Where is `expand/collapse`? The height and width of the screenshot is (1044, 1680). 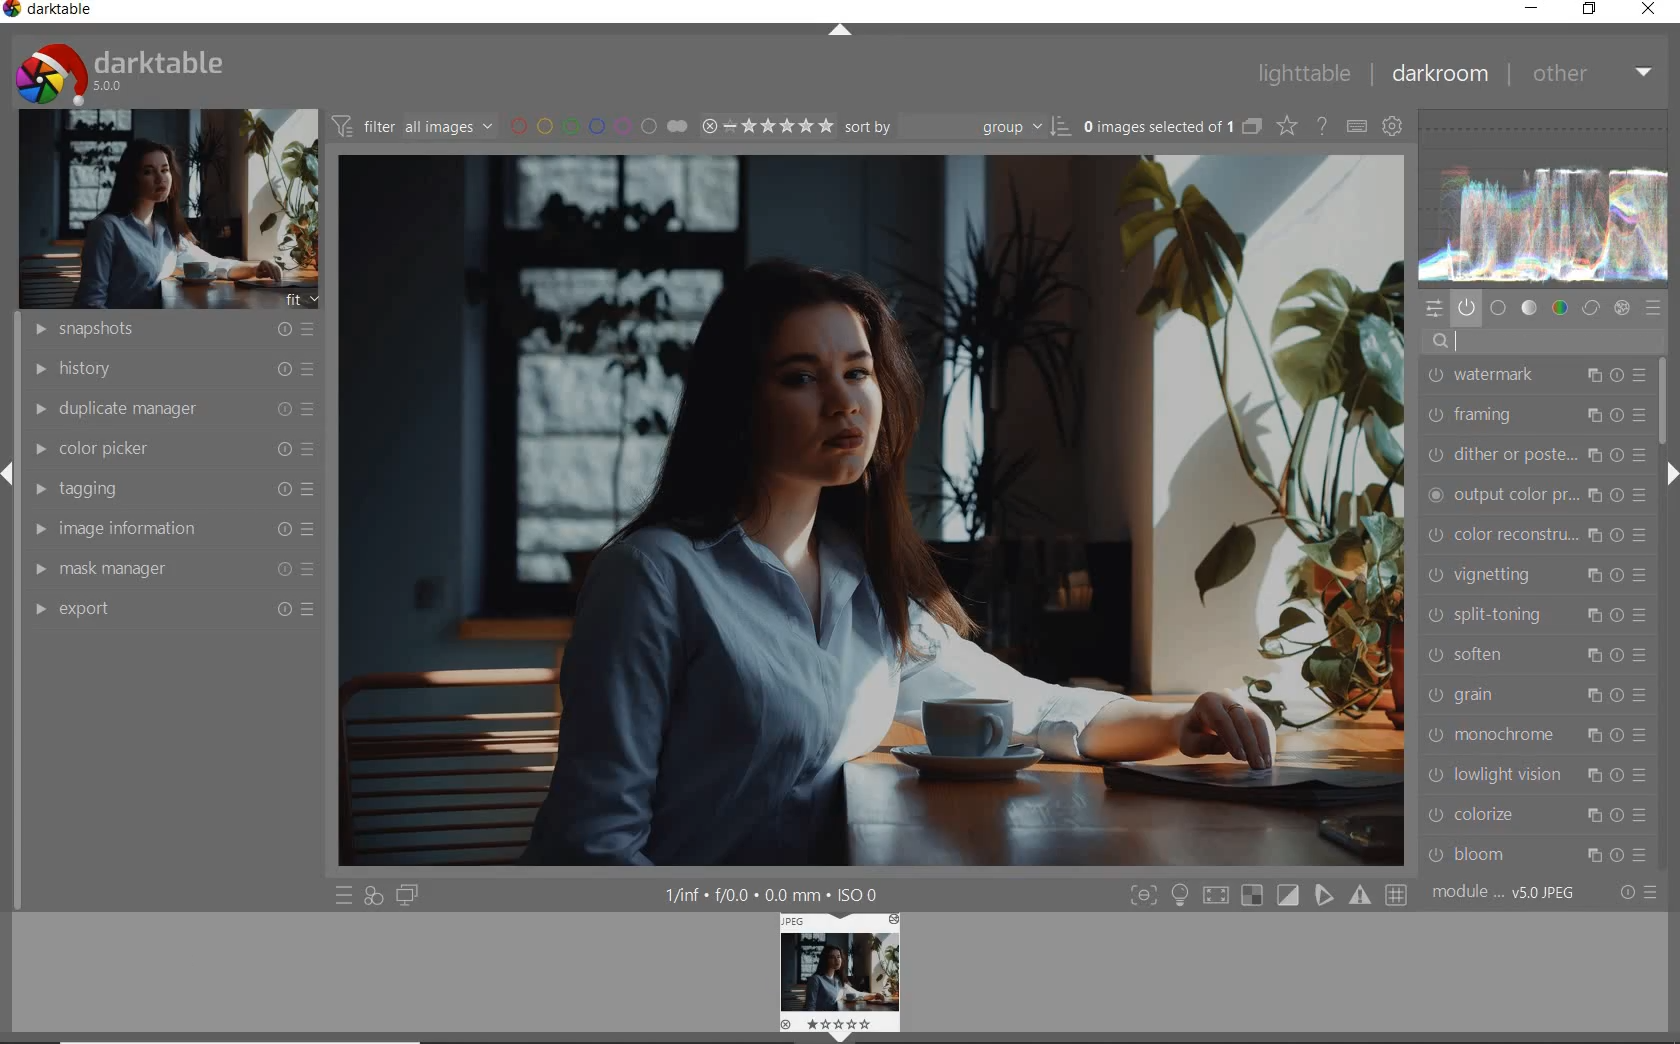
expand/collapse is located at coordinates (1670, 474).